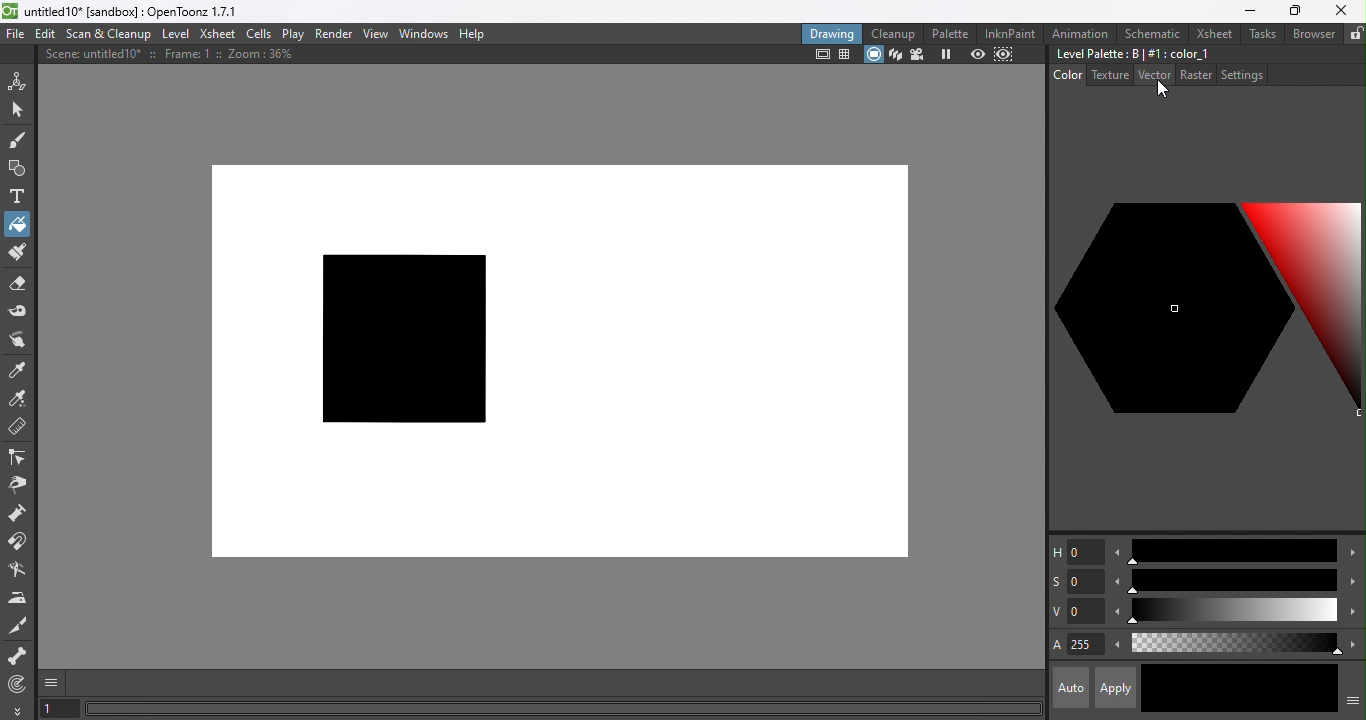 The width and height of the screenshot is (1366, 720). Describe the element at coordinates (1231, 551) in the screenshot. I see `Slide bar` at that location.